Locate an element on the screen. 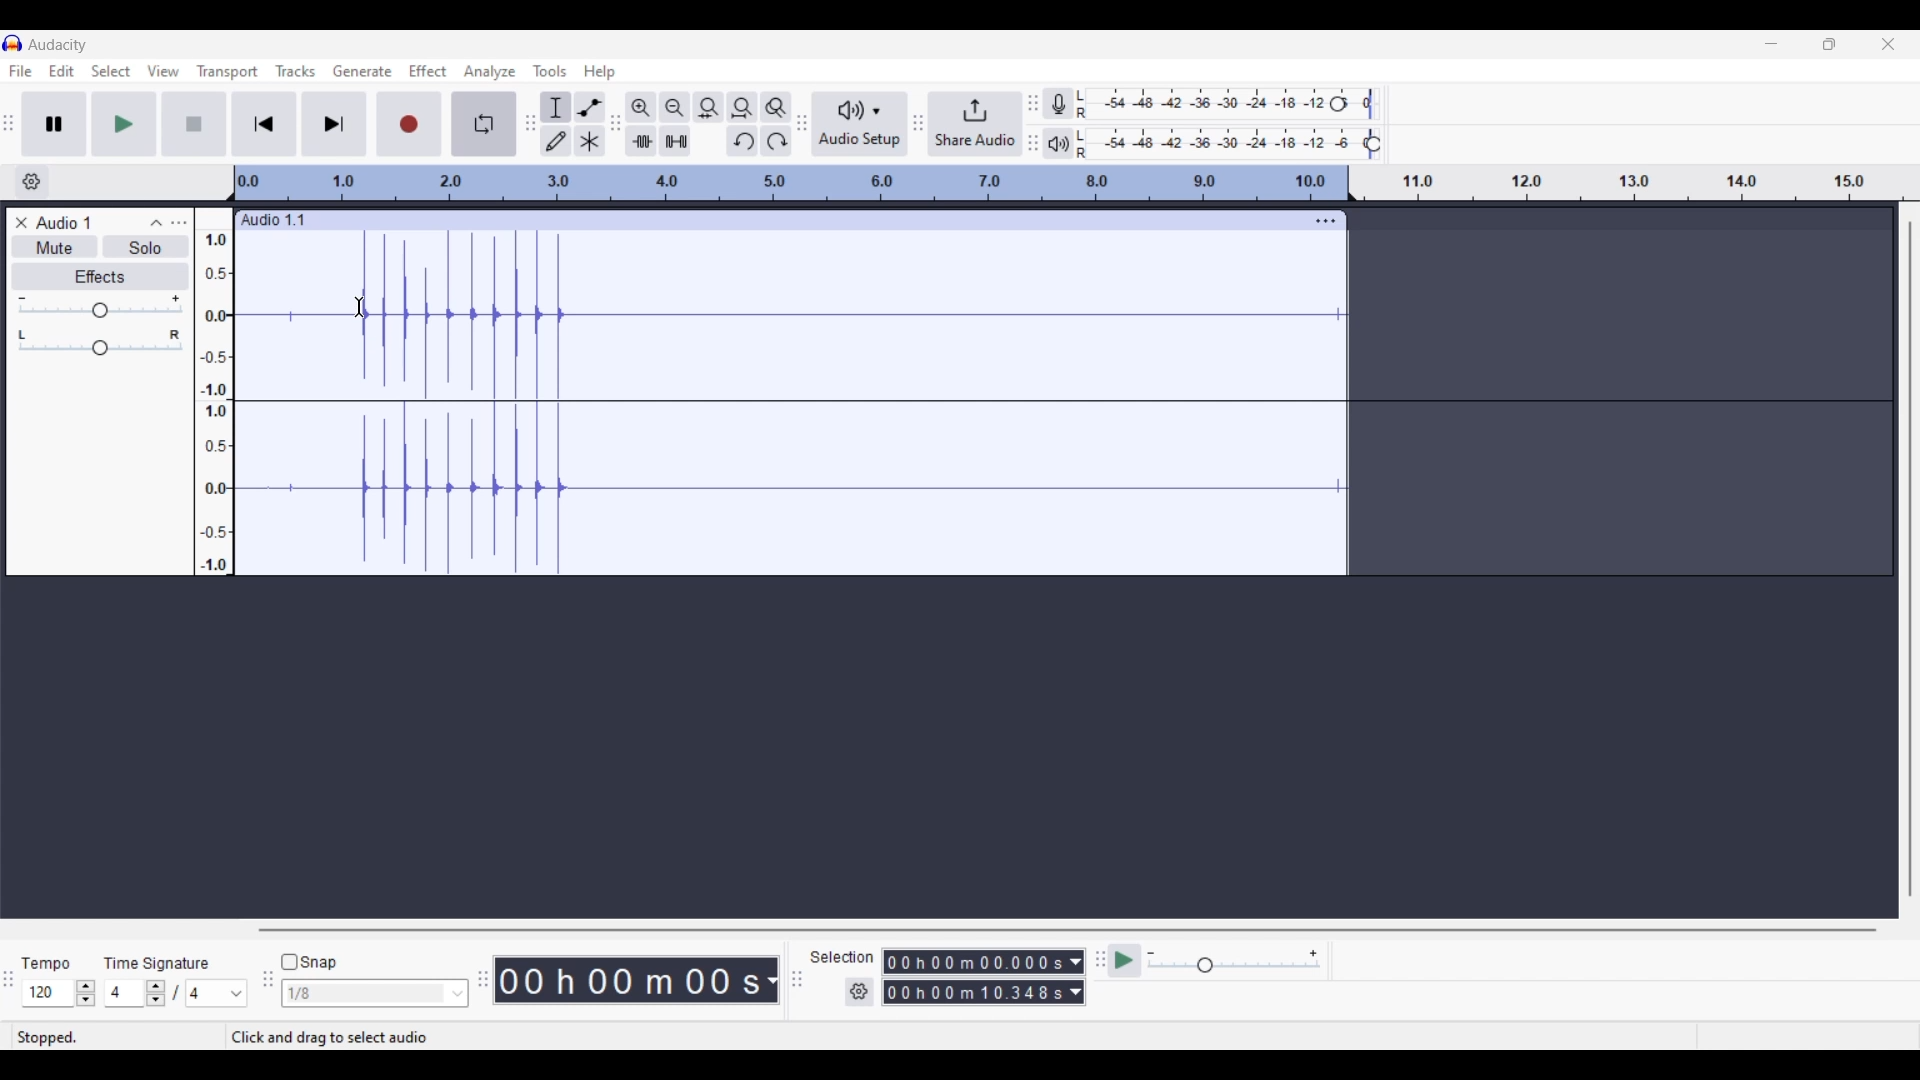 This screenshot has height=1080, width=1920. Track head is located at coordinates (232, 183).